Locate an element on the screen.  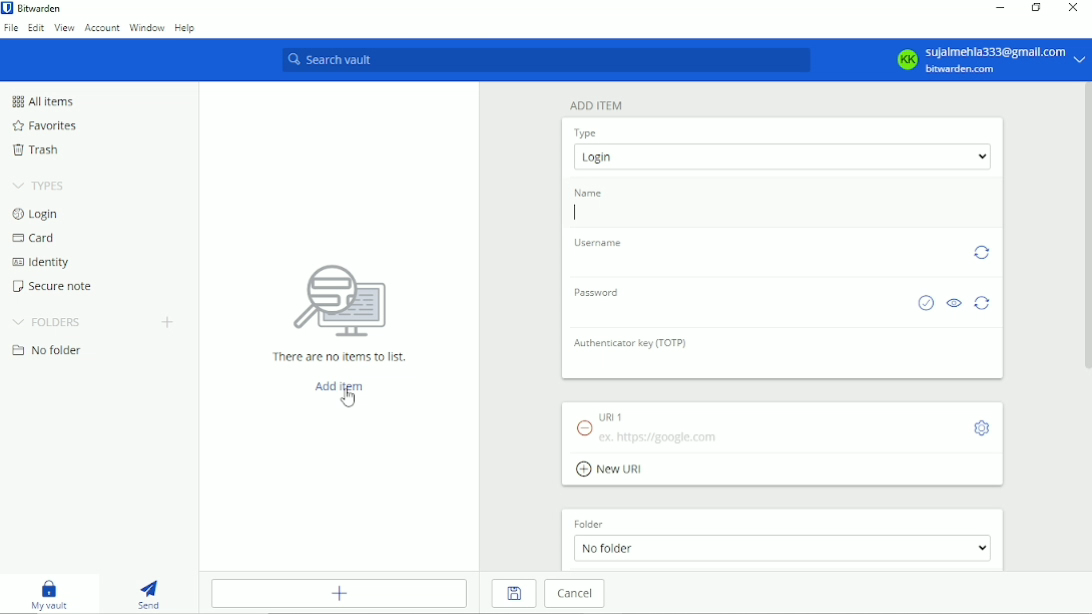
Folders is located at coordinates (47, 323).